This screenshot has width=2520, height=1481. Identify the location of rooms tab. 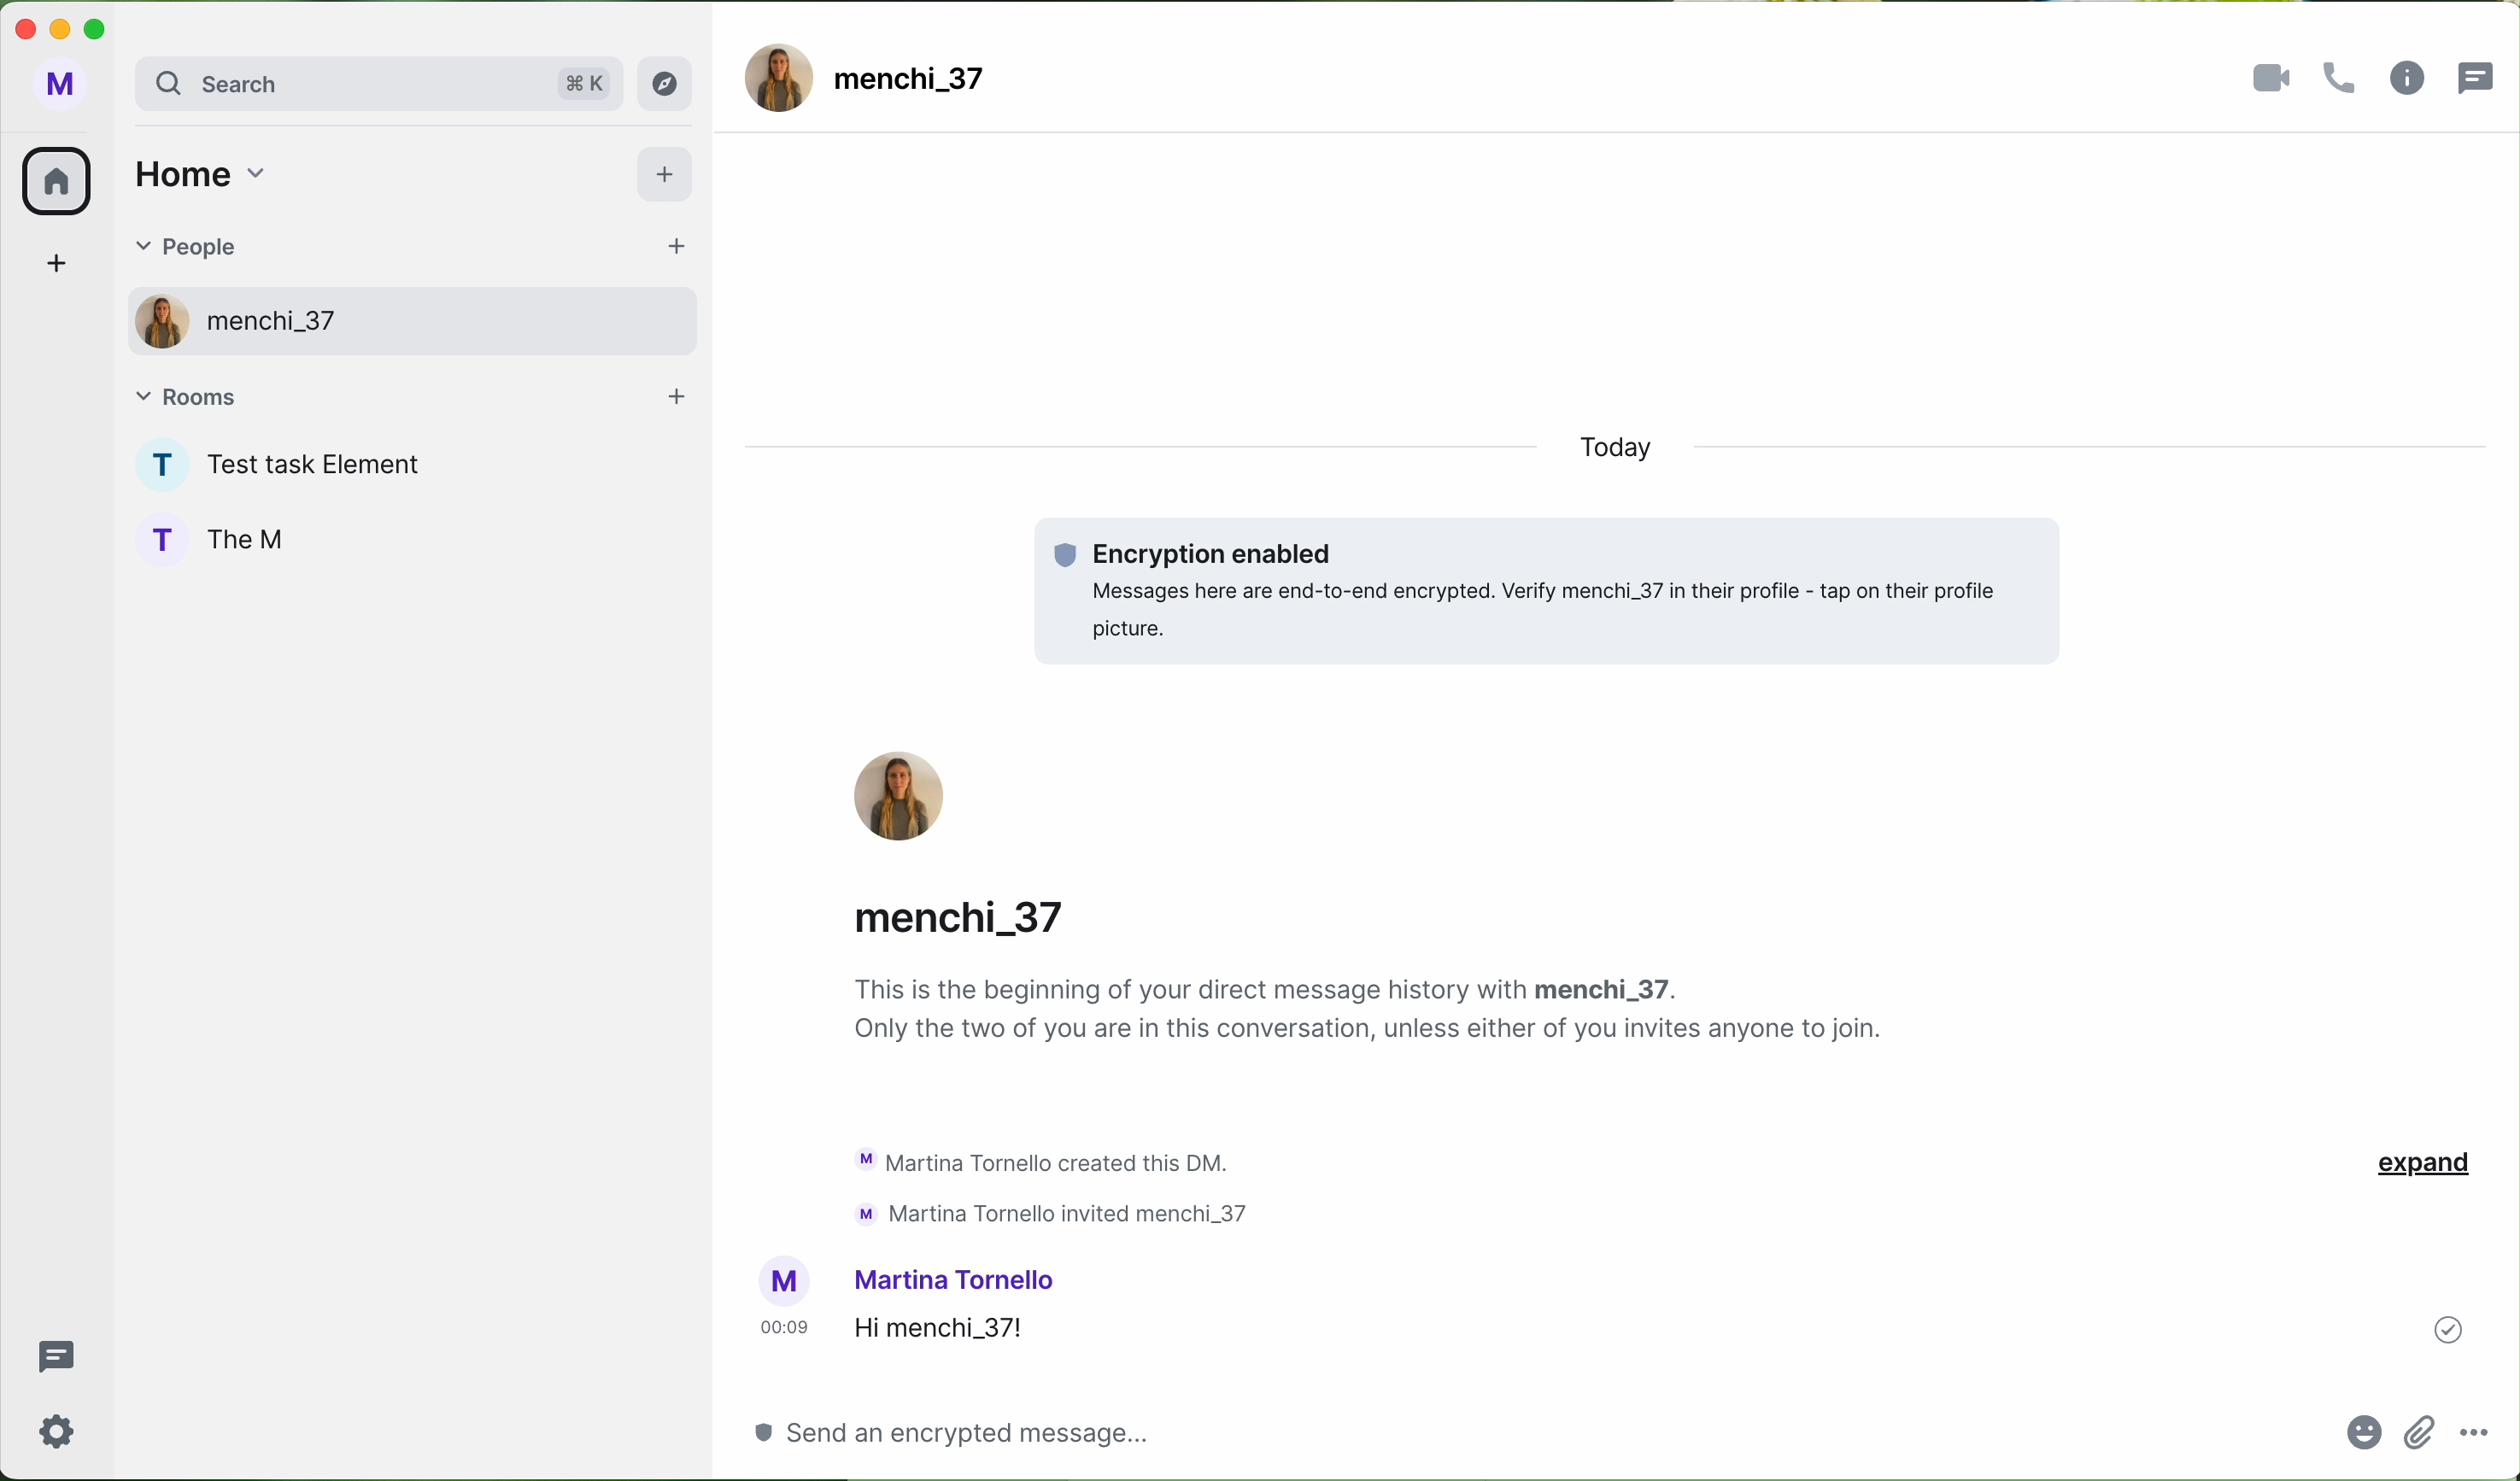
(316, 396).